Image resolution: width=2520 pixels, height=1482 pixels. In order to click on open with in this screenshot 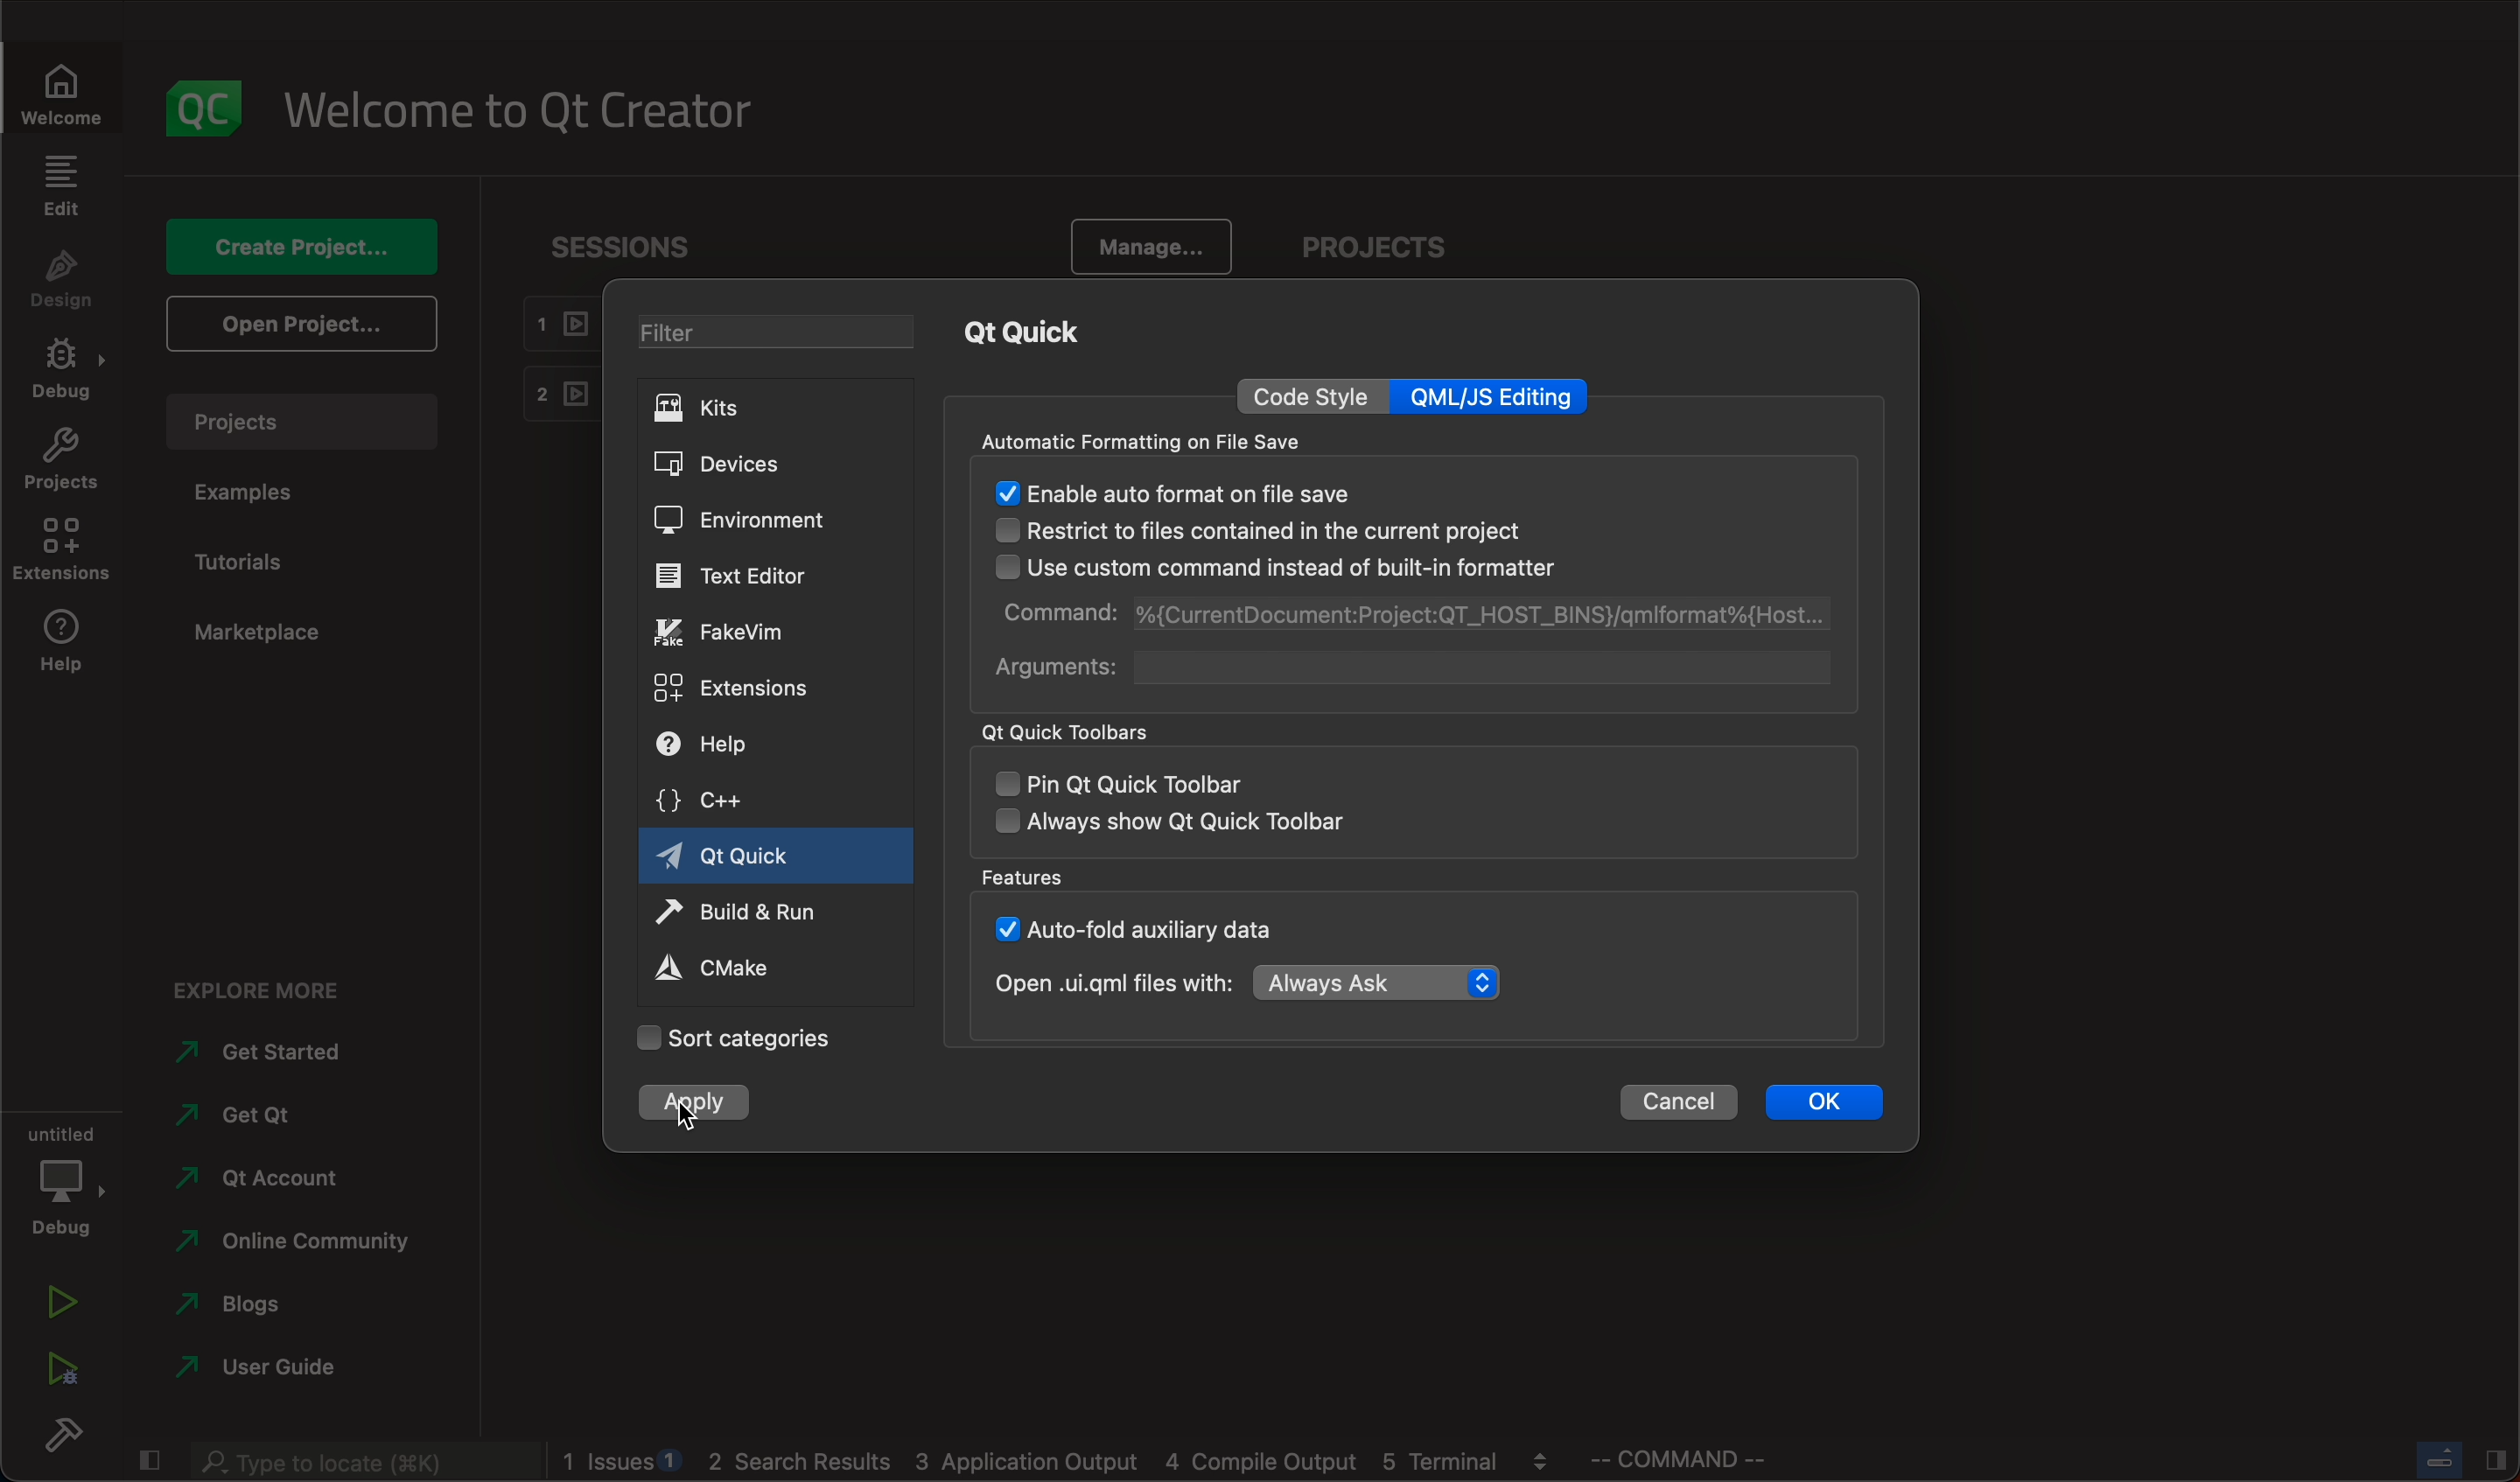, I will do `click(1270, 990)`.